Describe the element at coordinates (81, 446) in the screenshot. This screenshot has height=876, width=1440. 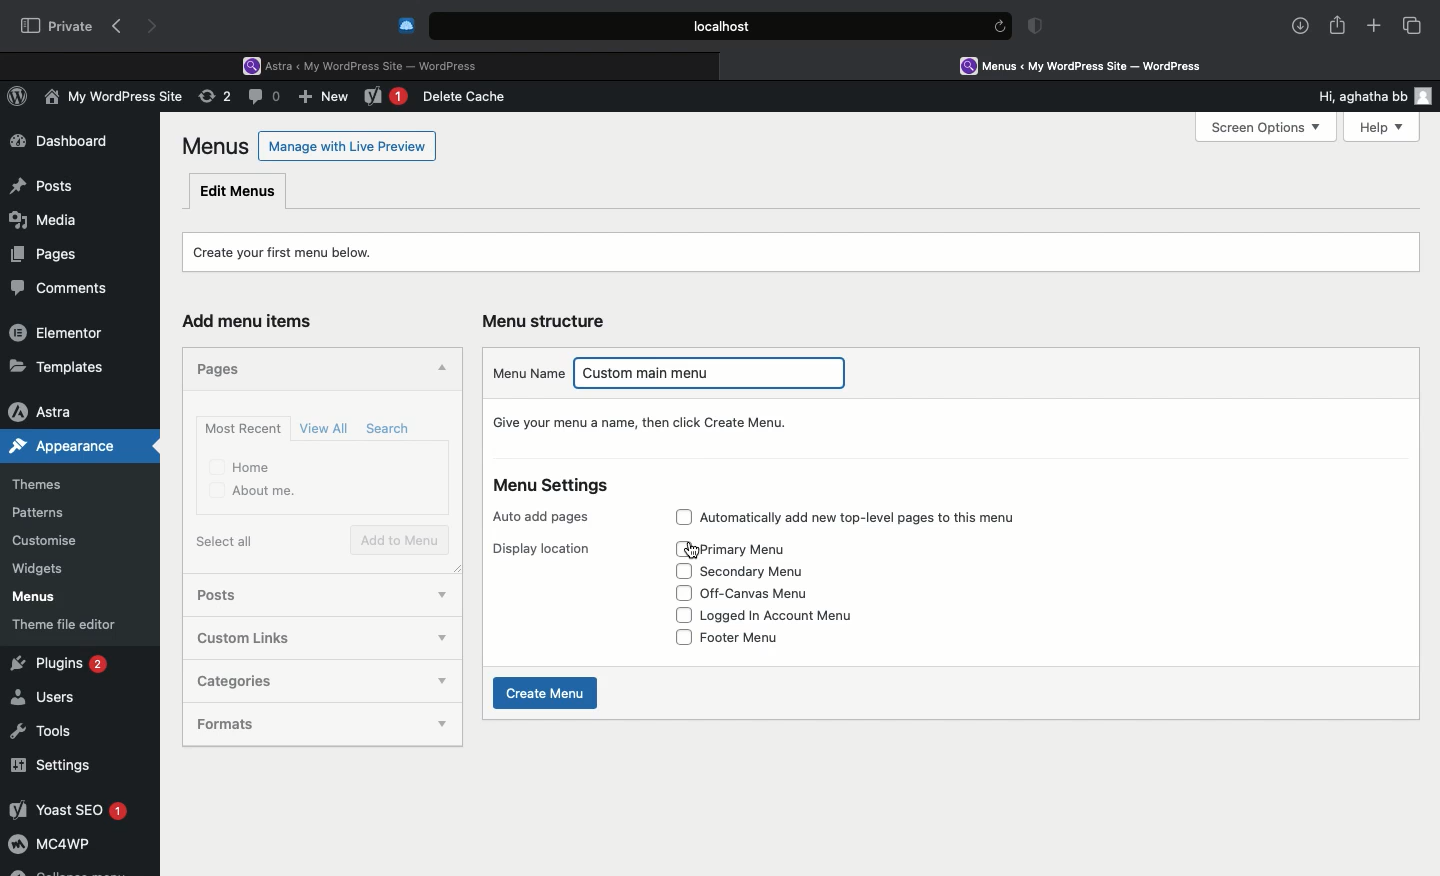
I see `Appearance` at that location.